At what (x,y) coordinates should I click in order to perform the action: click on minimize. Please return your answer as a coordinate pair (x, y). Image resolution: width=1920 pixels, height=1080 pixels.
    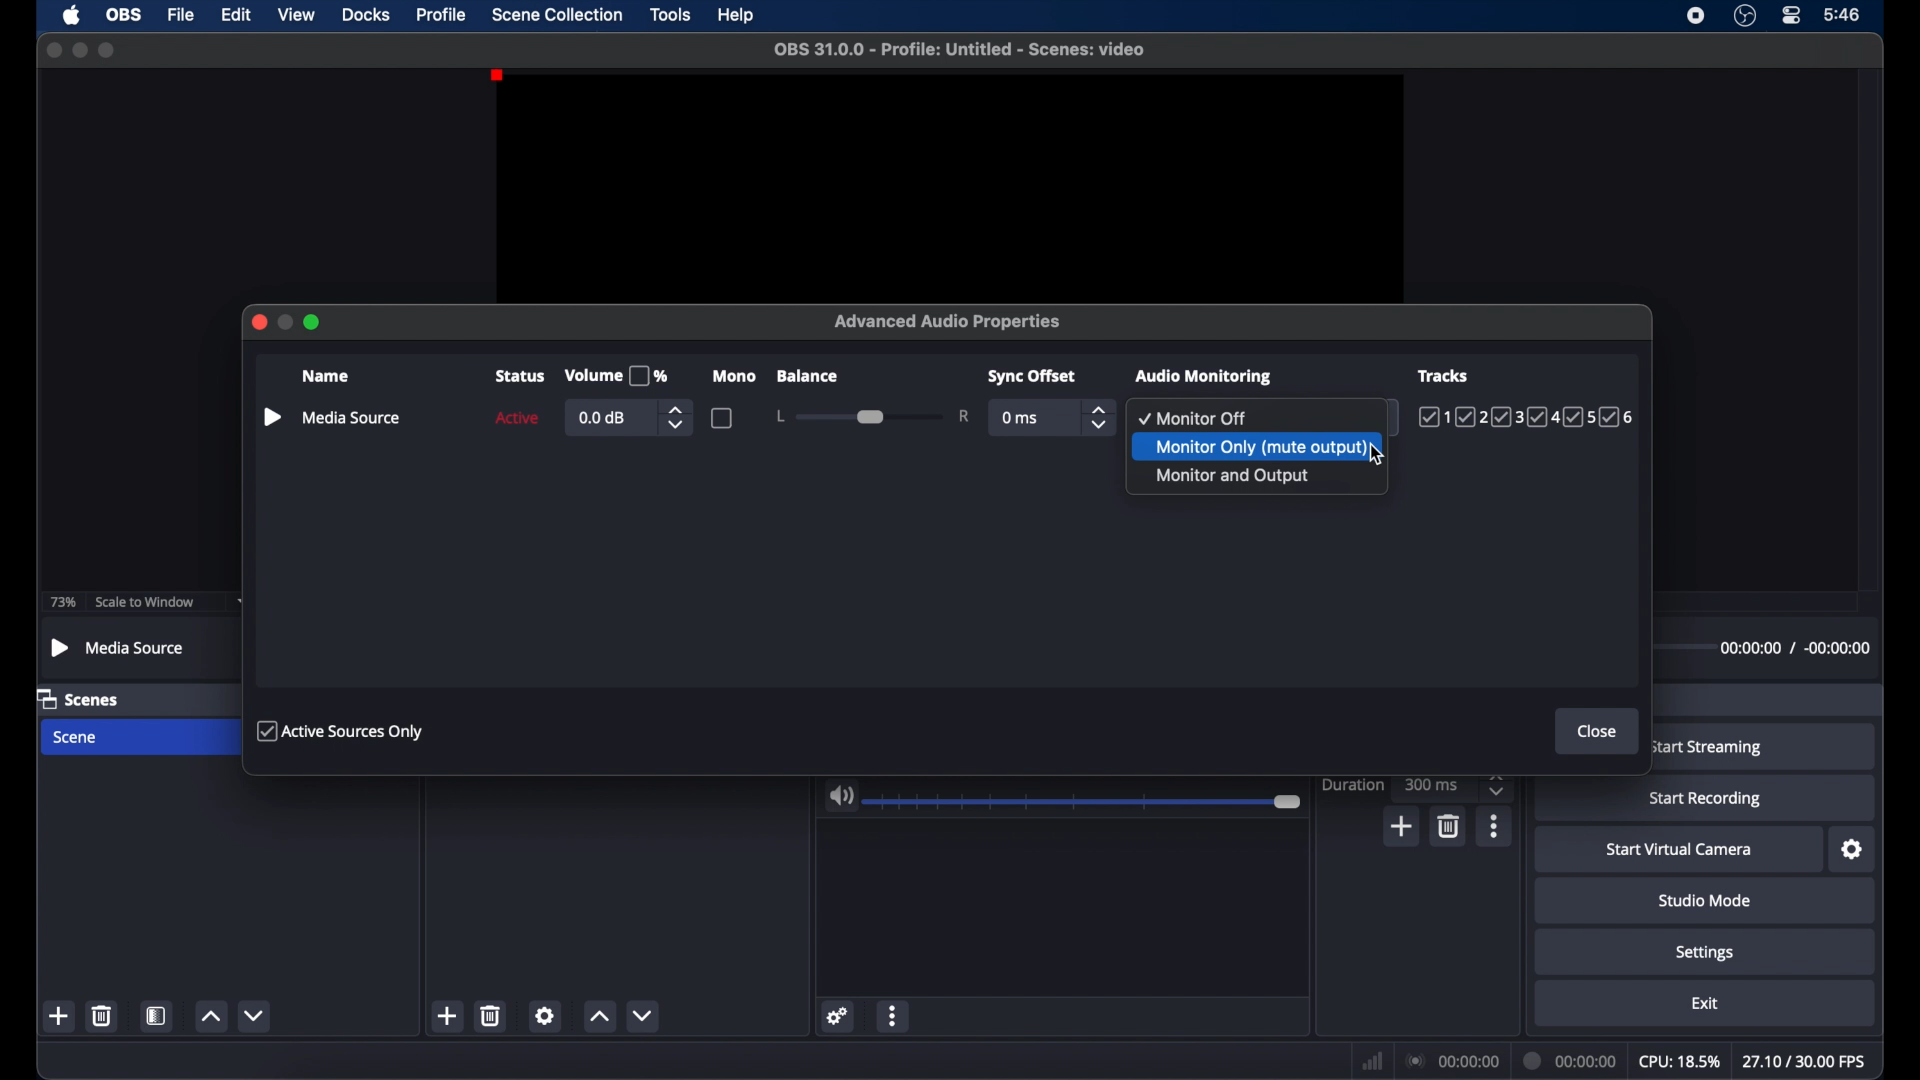
    Looking at the image, I should click on (79, 49).